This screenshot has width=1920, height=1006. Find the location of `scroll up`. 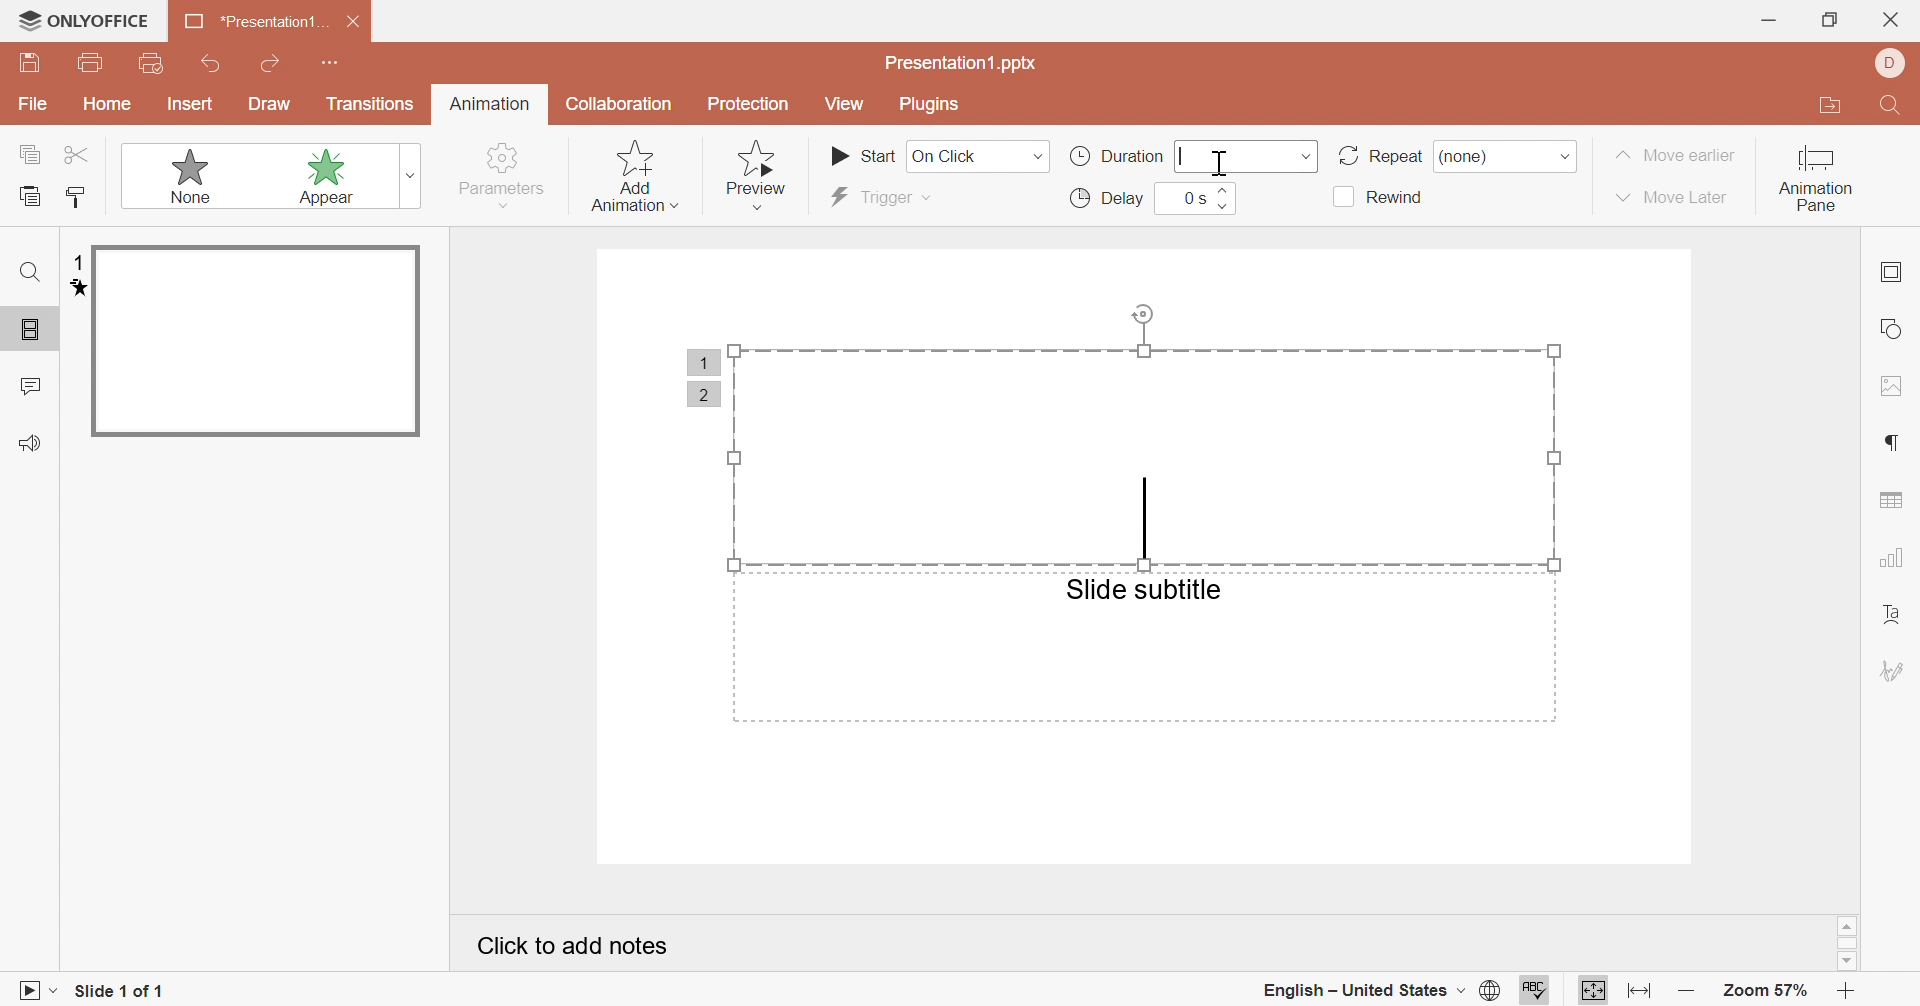

scroll up is located at coordinates (1847, 926).